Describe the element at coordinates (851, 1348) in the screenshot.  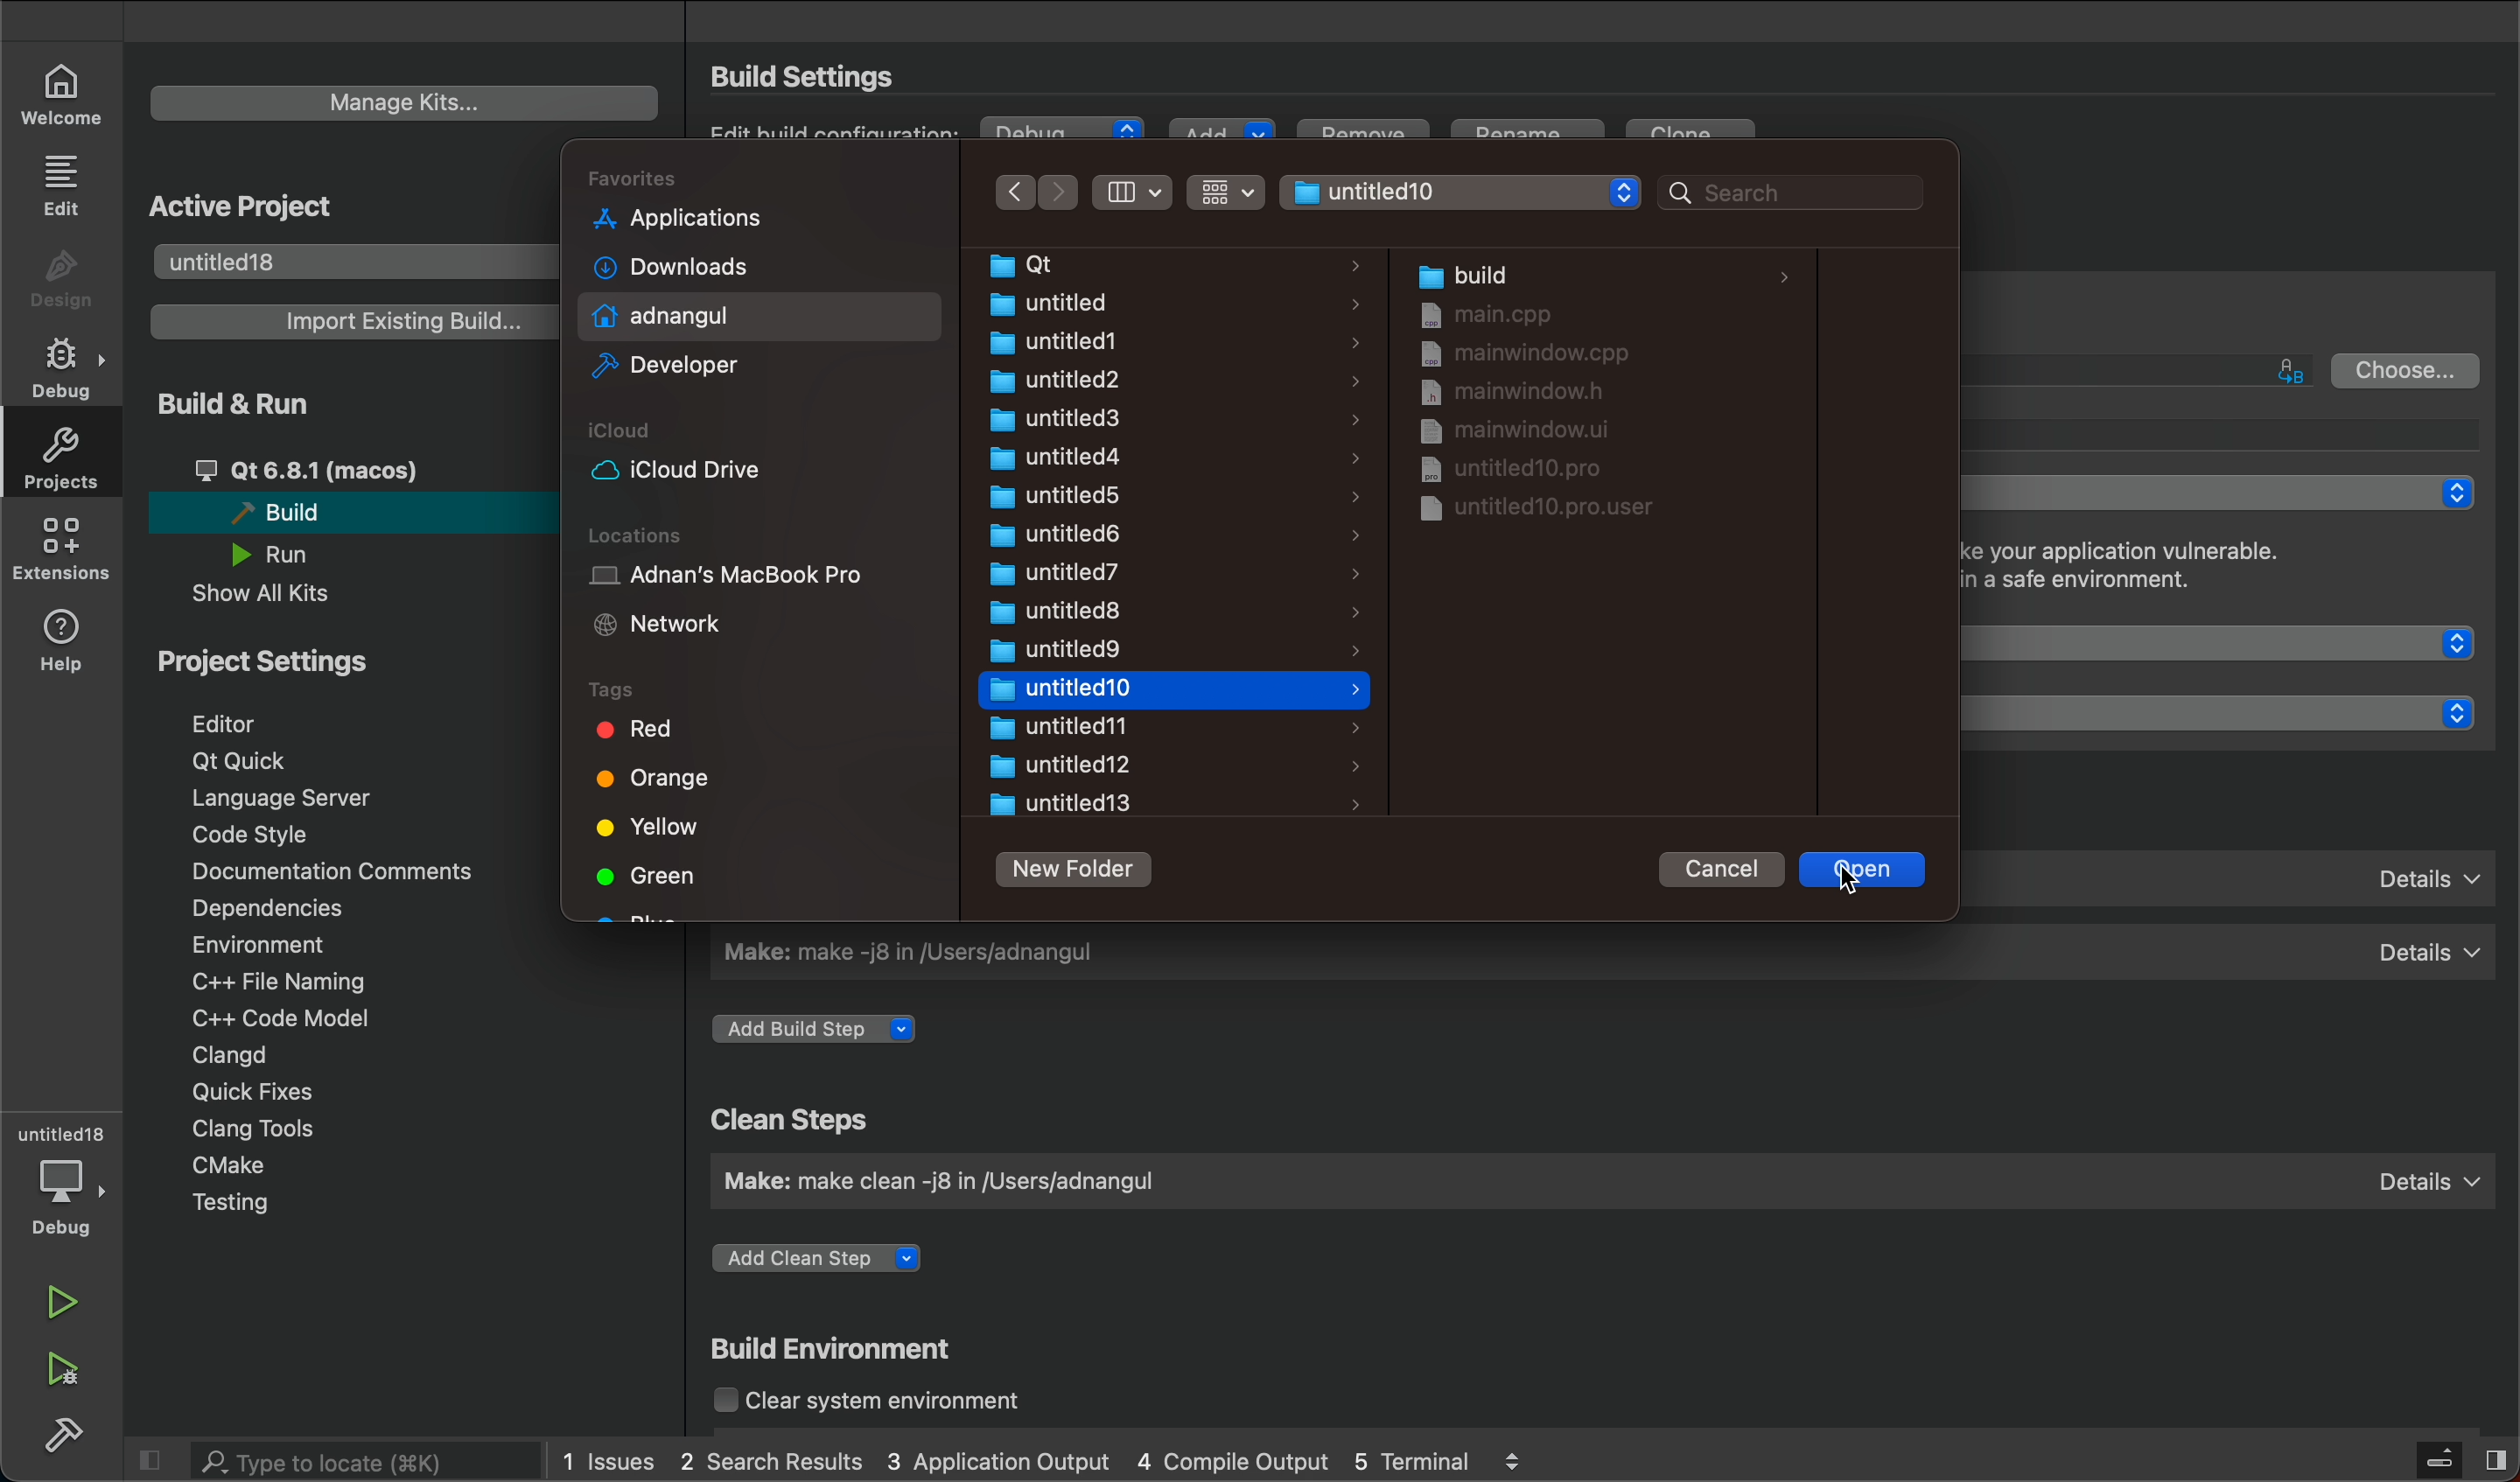
I see `build environment` at that location.